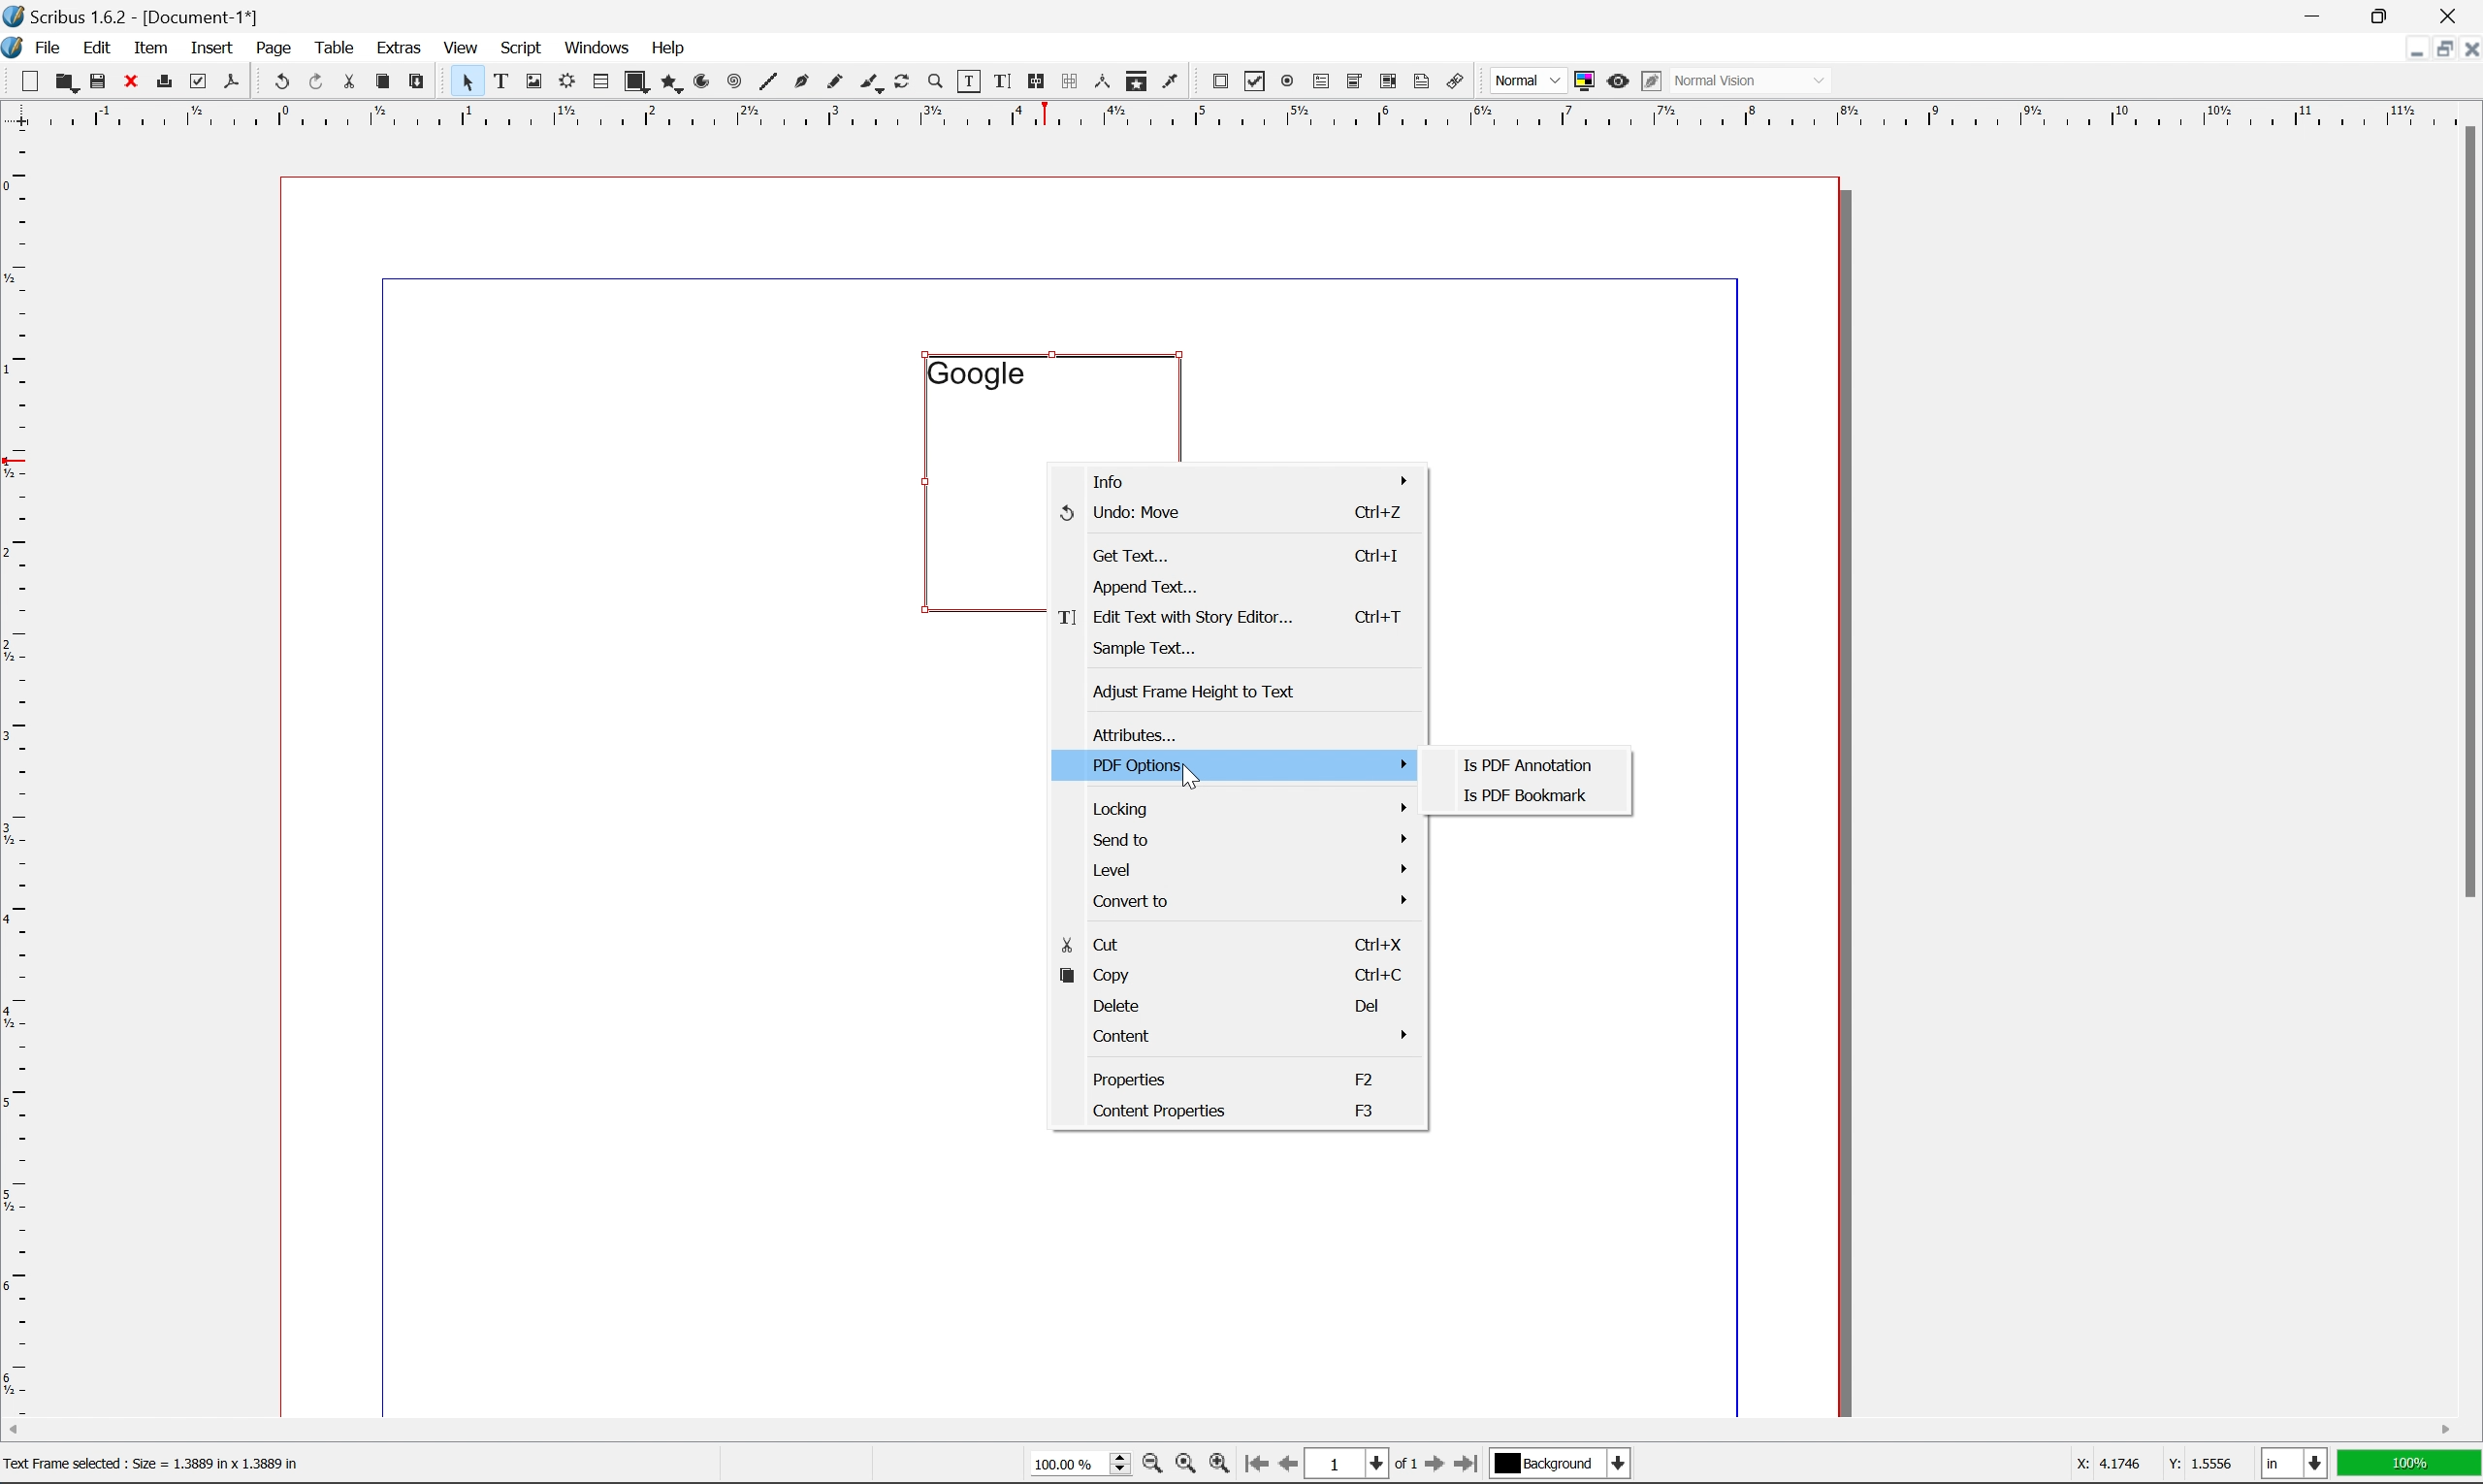 This screenshot has width=2483, height=1484. What do you see at coordinates (2297, 1465) in the screenshot?
I see `select current unit` at bounding box center [2297, 1465].